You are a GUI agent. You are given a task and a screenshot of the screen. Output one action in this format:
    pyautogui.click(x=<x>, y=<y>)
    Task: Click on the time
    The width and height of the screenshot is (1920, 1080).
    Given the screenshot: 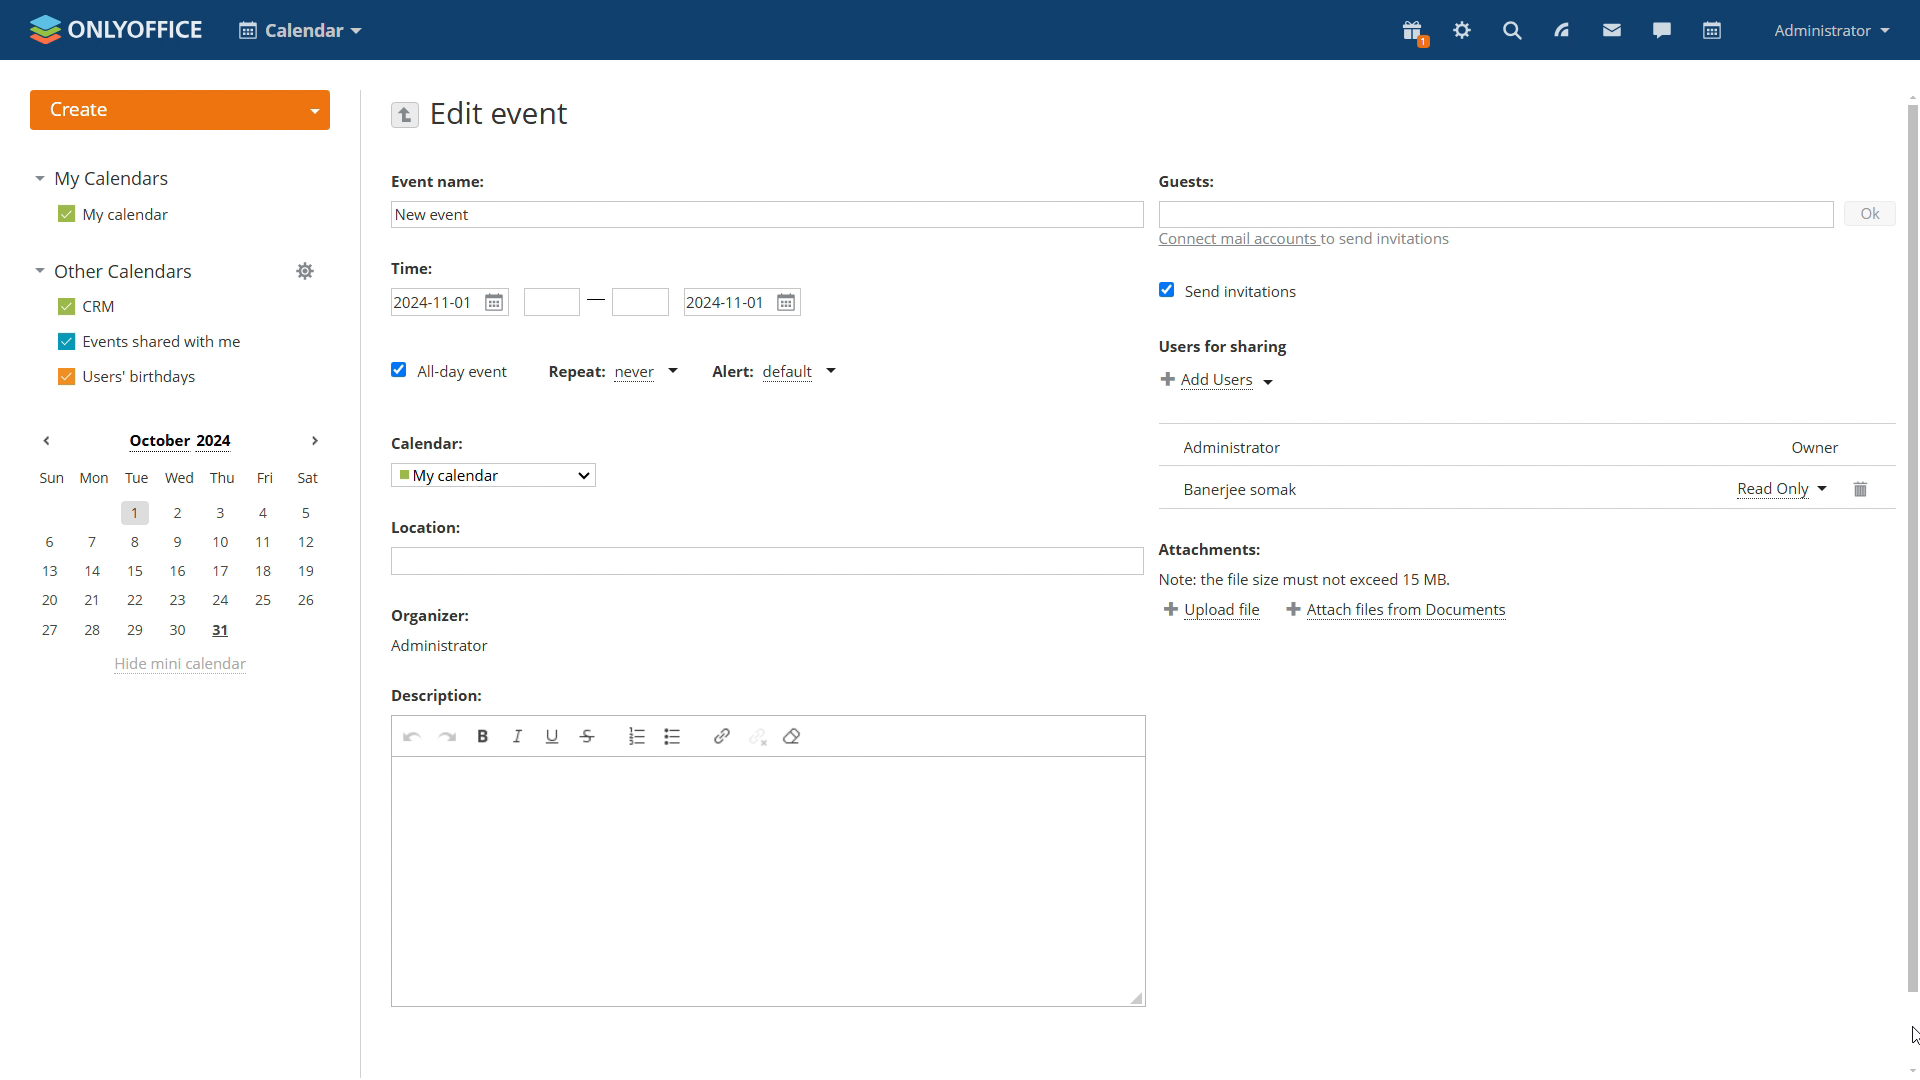 What is the action you would take?
    pyautogui.click(x=414, y=270)
    